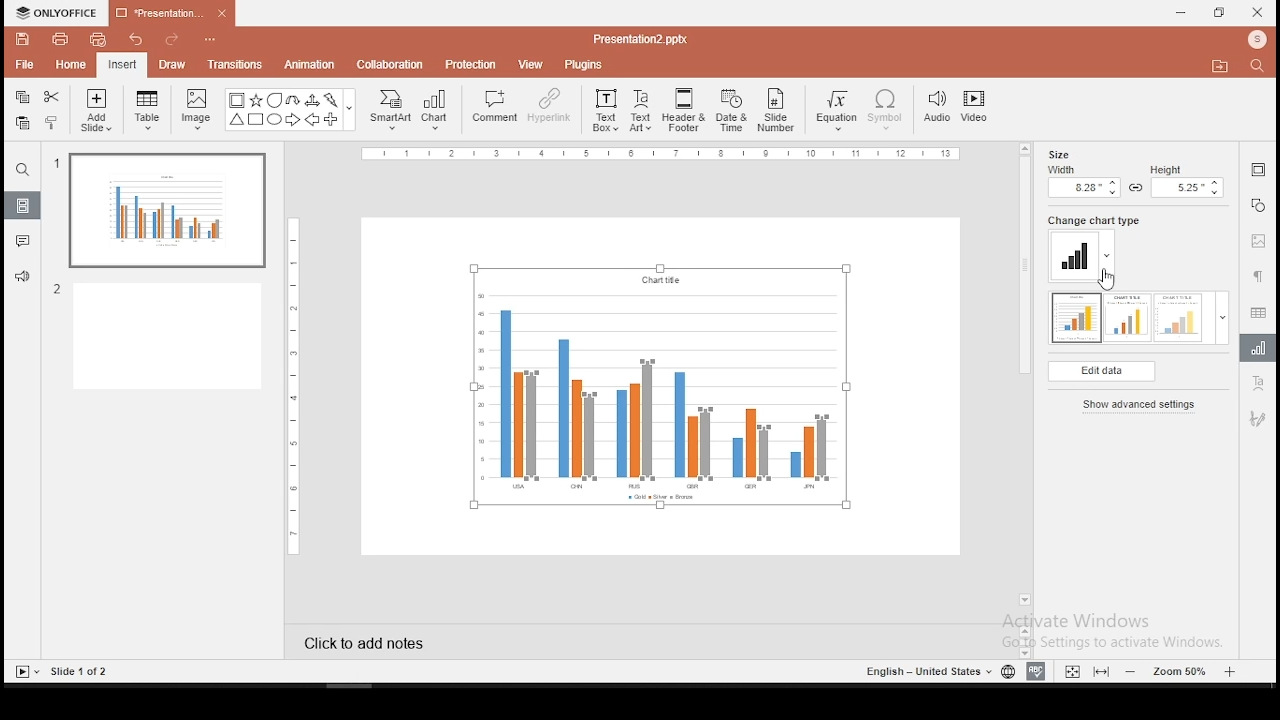 The width and height of the screenshot is (1280, 720). I want to click on minimize, so click(1182, 12).